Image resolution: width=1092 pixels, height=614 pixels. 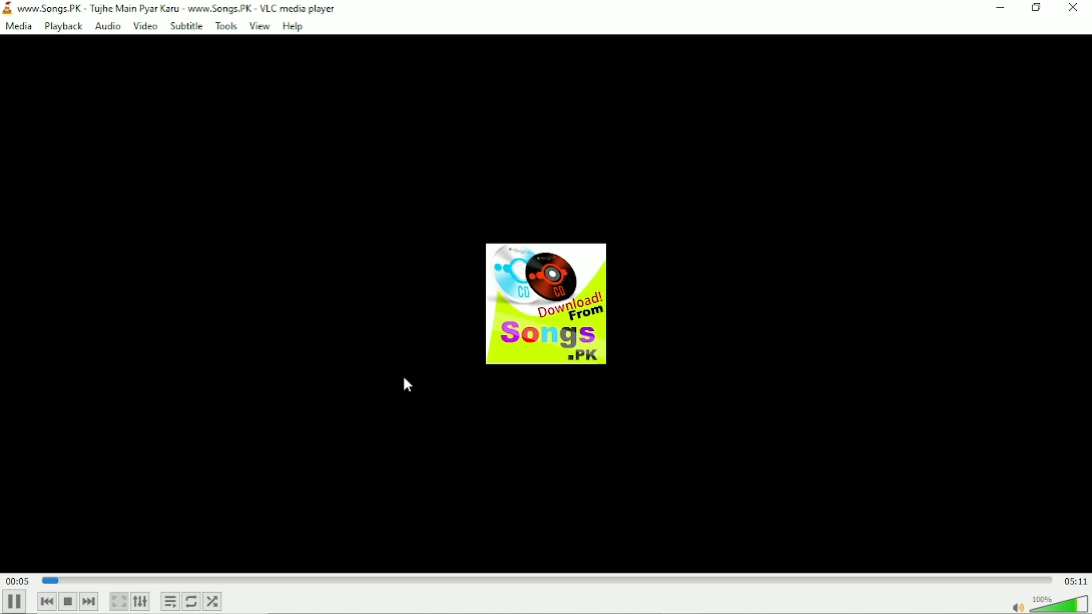 What do you see at coordinates (17, 580) in the screenshot?
I see `Elapsed time` at bounding box center [17, 580].